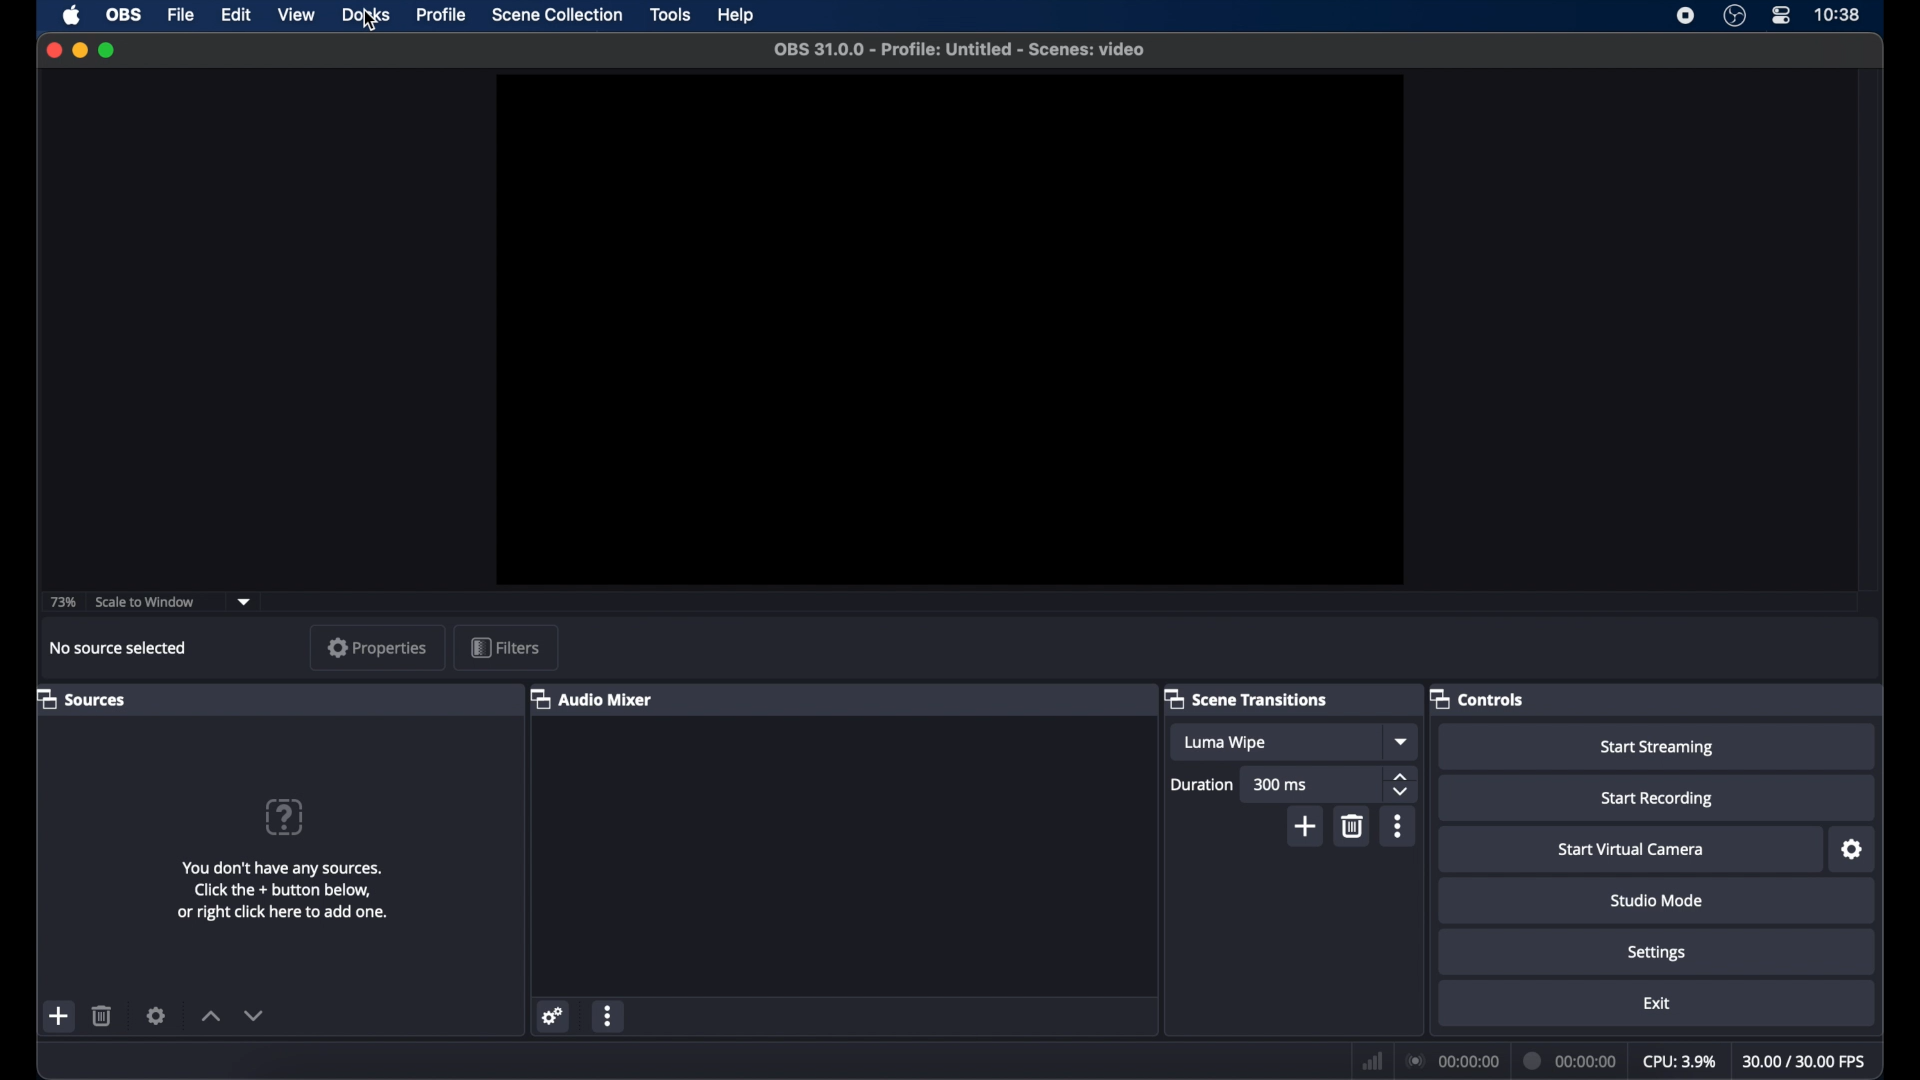  I want to click on tools, so click(671, 15).